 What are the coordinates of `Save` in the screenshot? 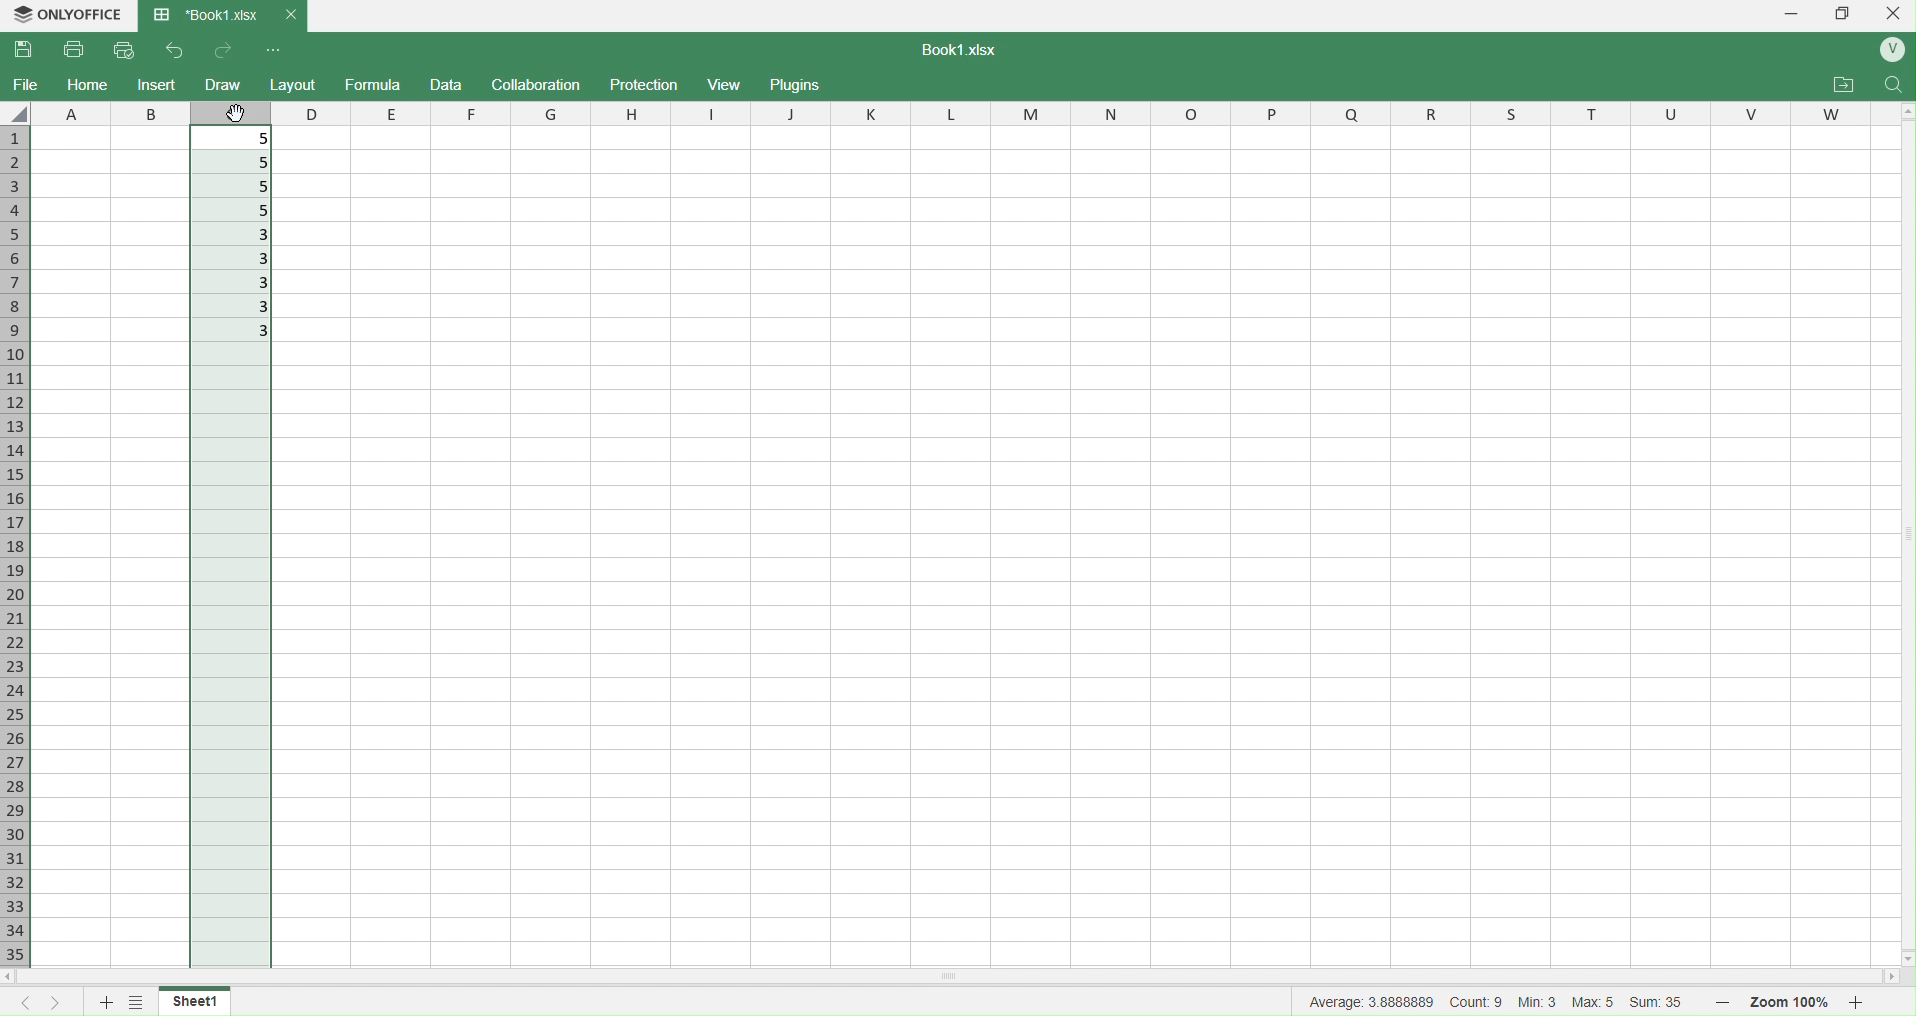 It's located at (26, 50).